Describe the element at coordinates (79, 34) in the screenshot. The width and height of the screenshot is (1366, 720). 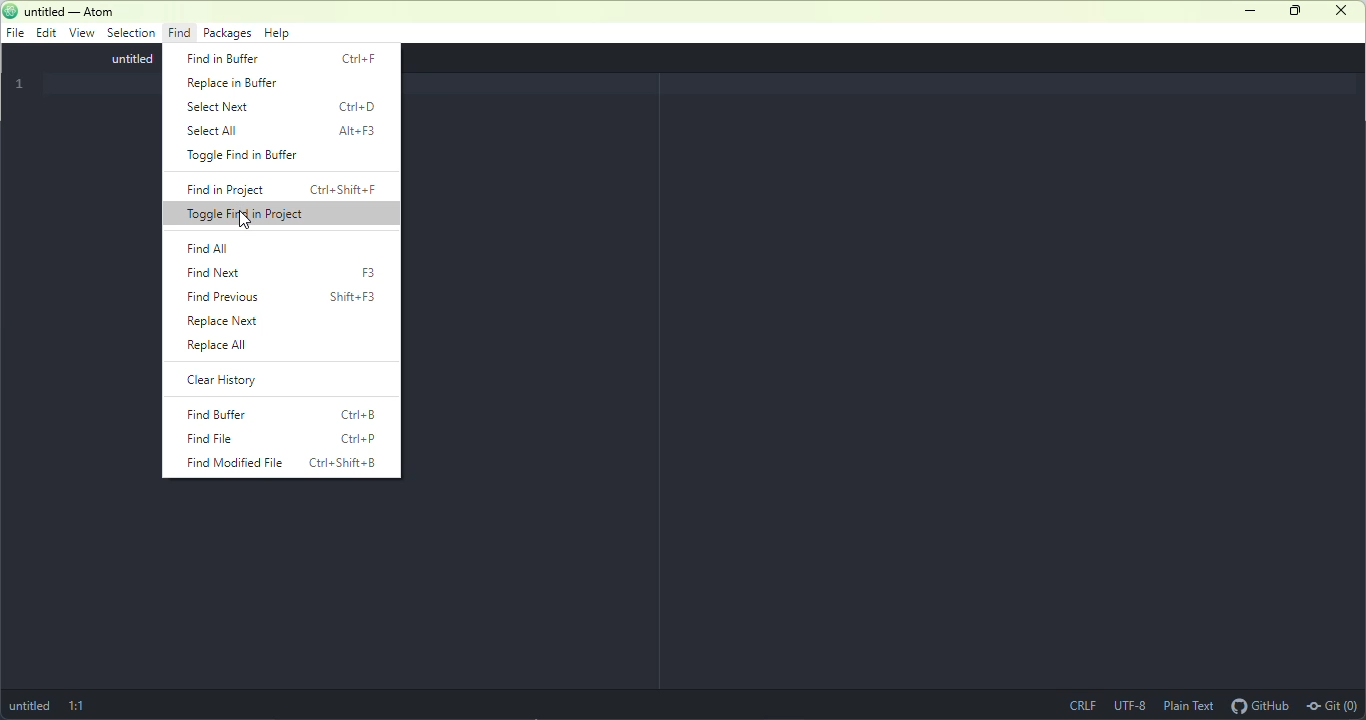
I see `view` at that location.